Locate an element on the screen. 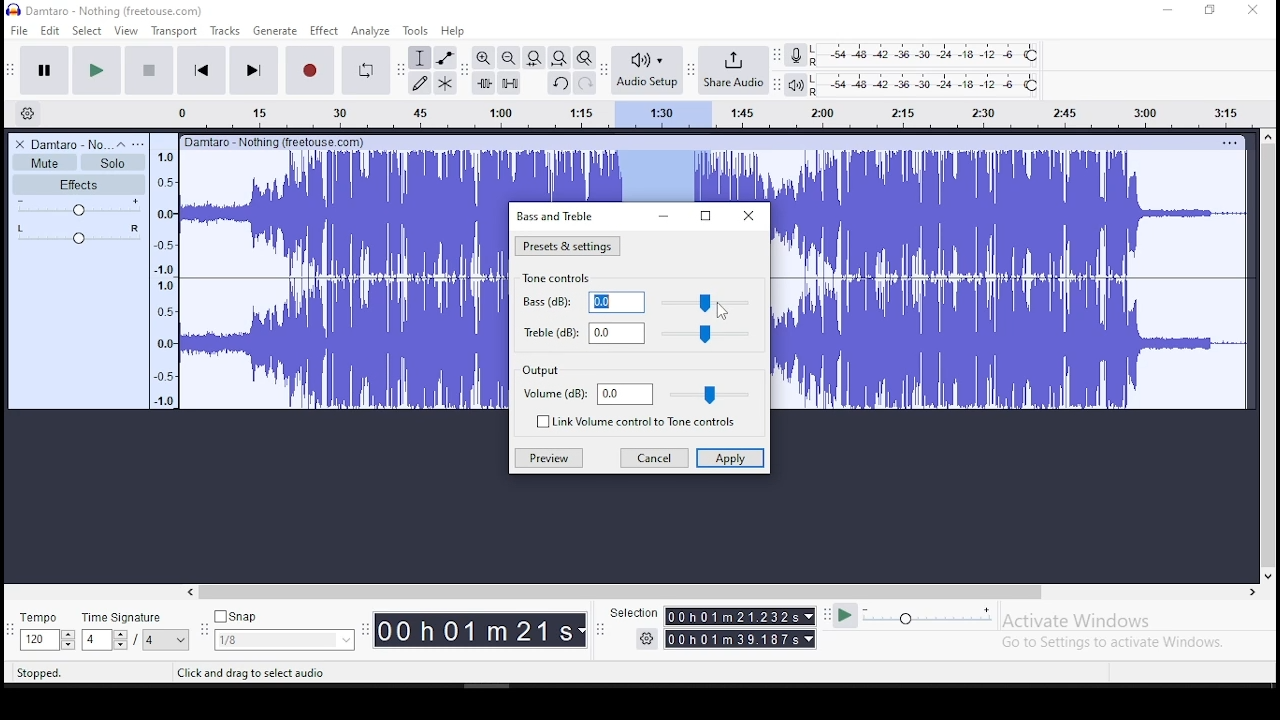 The width and height of the screenshot is (1280, 720). drop down is located at coordinates (583, 631).